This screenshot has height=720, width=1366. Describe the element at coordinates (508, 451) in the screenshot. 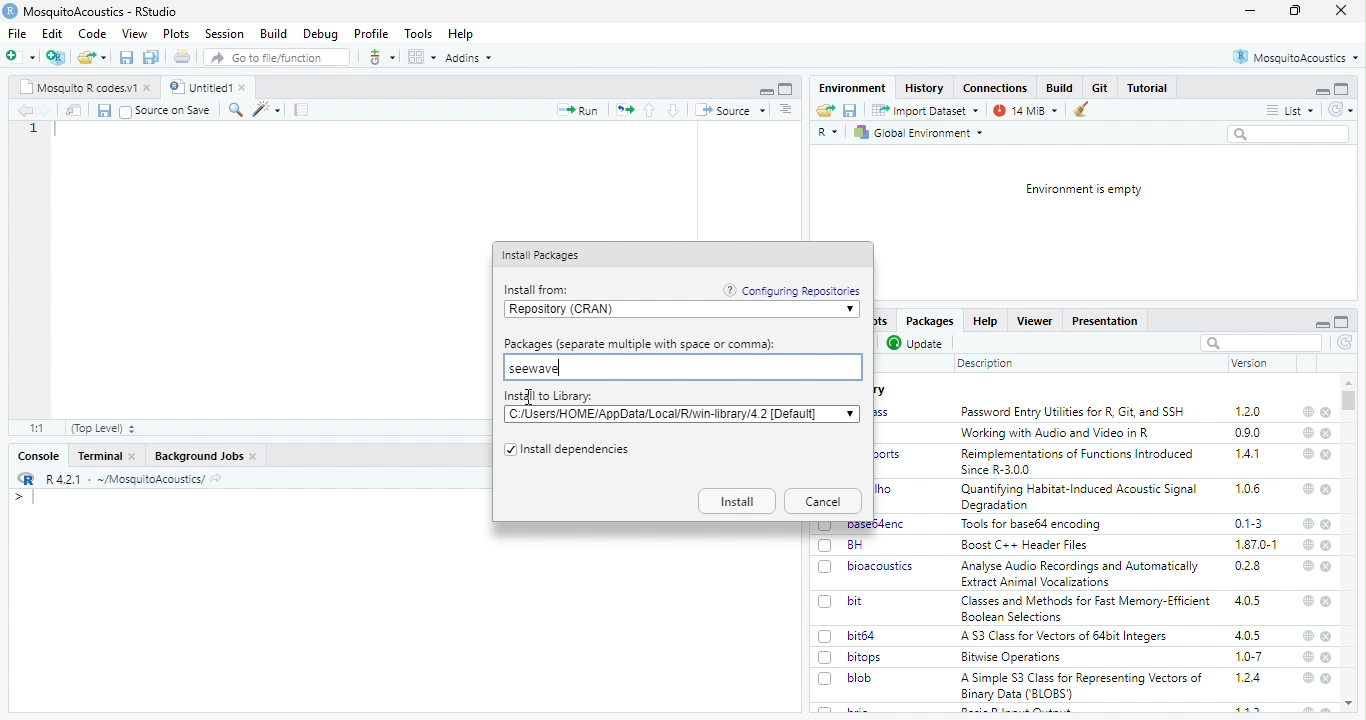

I see `checkbox` at that location.